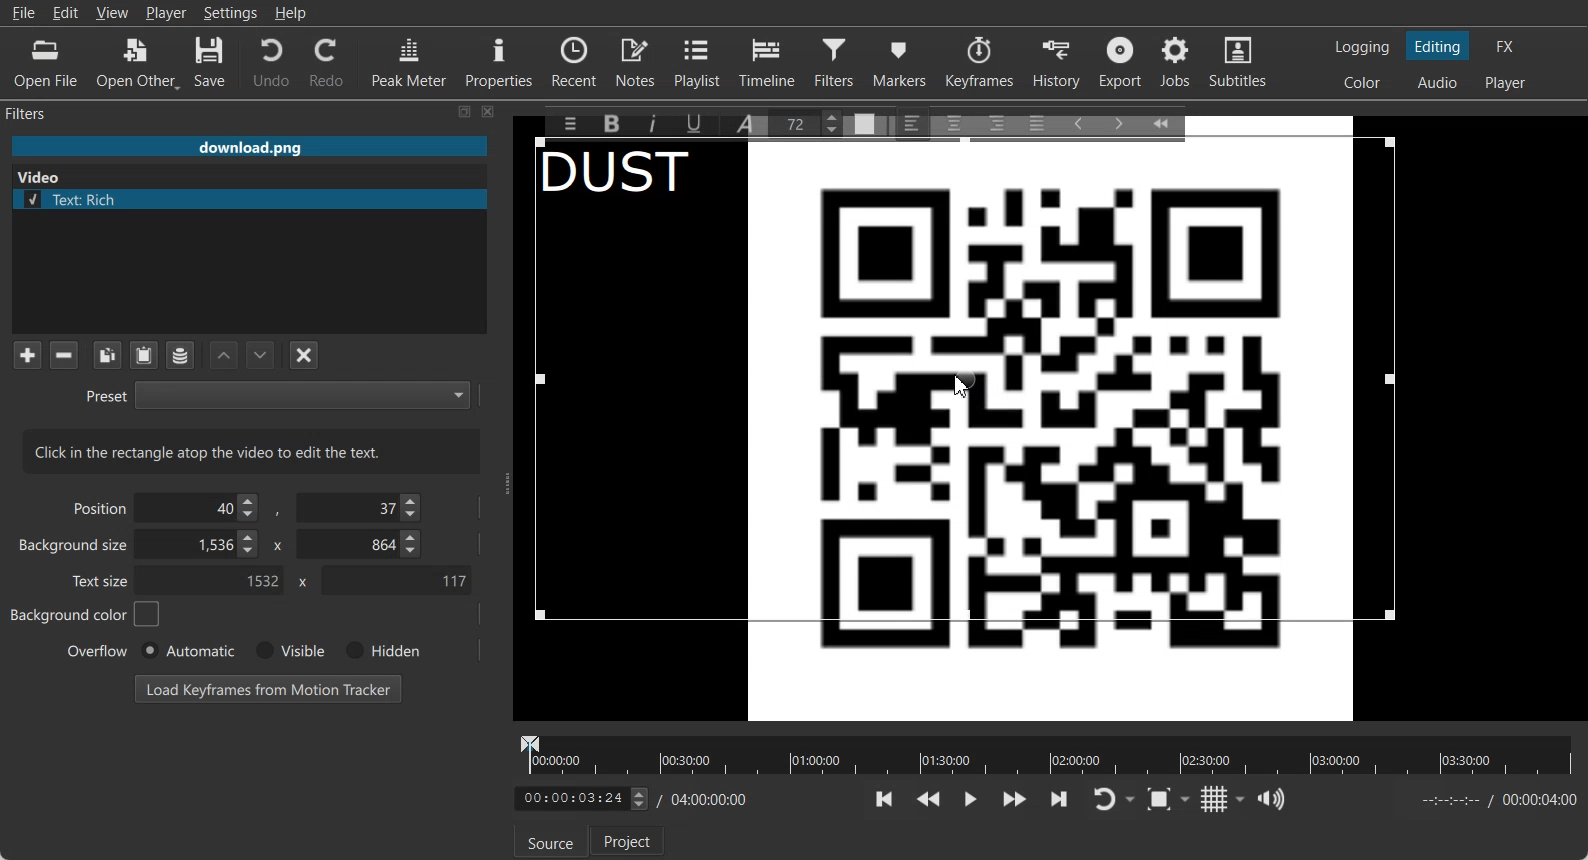  I want to click on Save a filter set, so click(179, 356).